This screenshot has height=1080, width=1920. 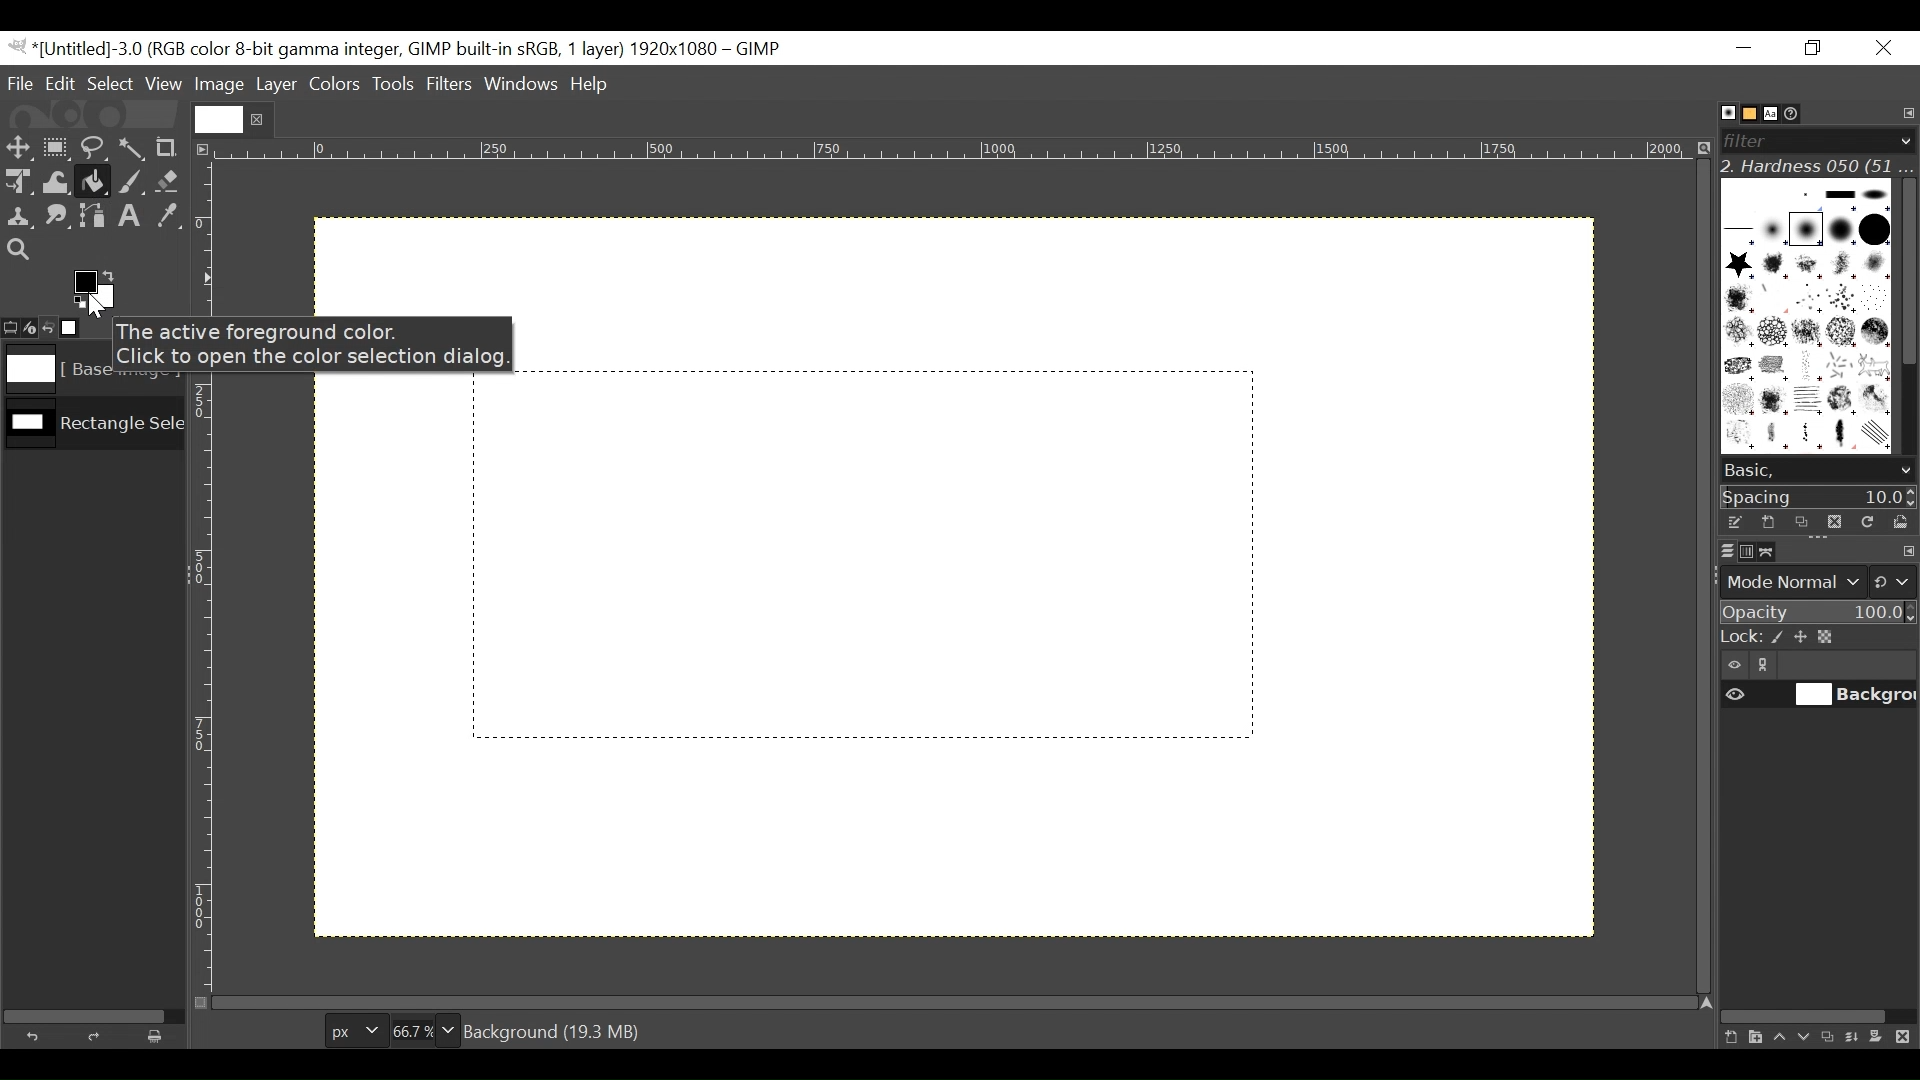 What do you see at coordinates (1817, 638) in the screenshot?
I see `Lock` at bounding box center [1817, 638].